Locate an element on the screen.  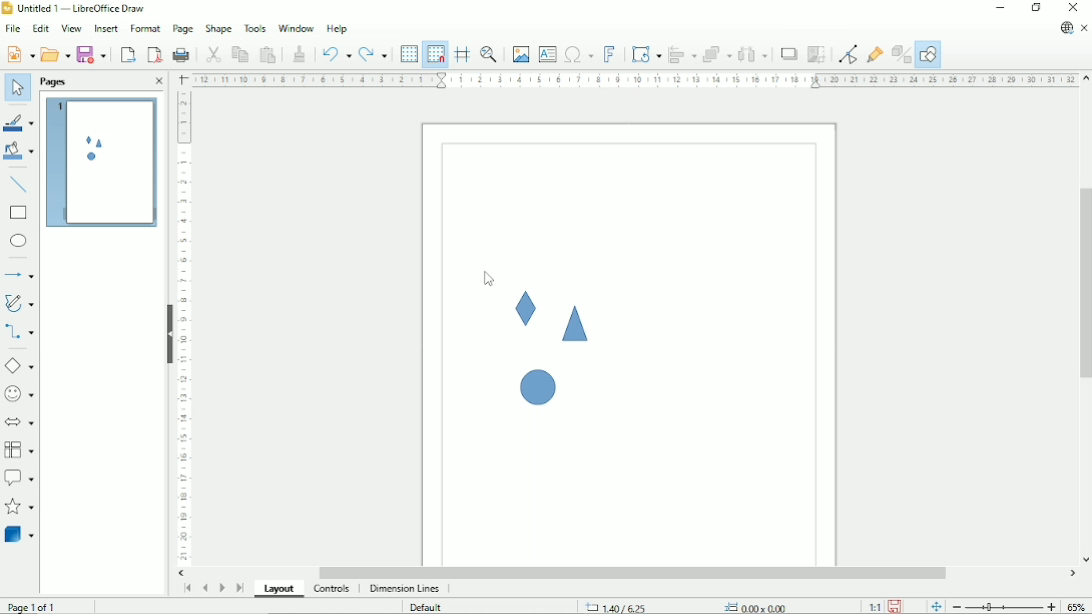
Vertical scroll button is located at coordinates (1086, 78).